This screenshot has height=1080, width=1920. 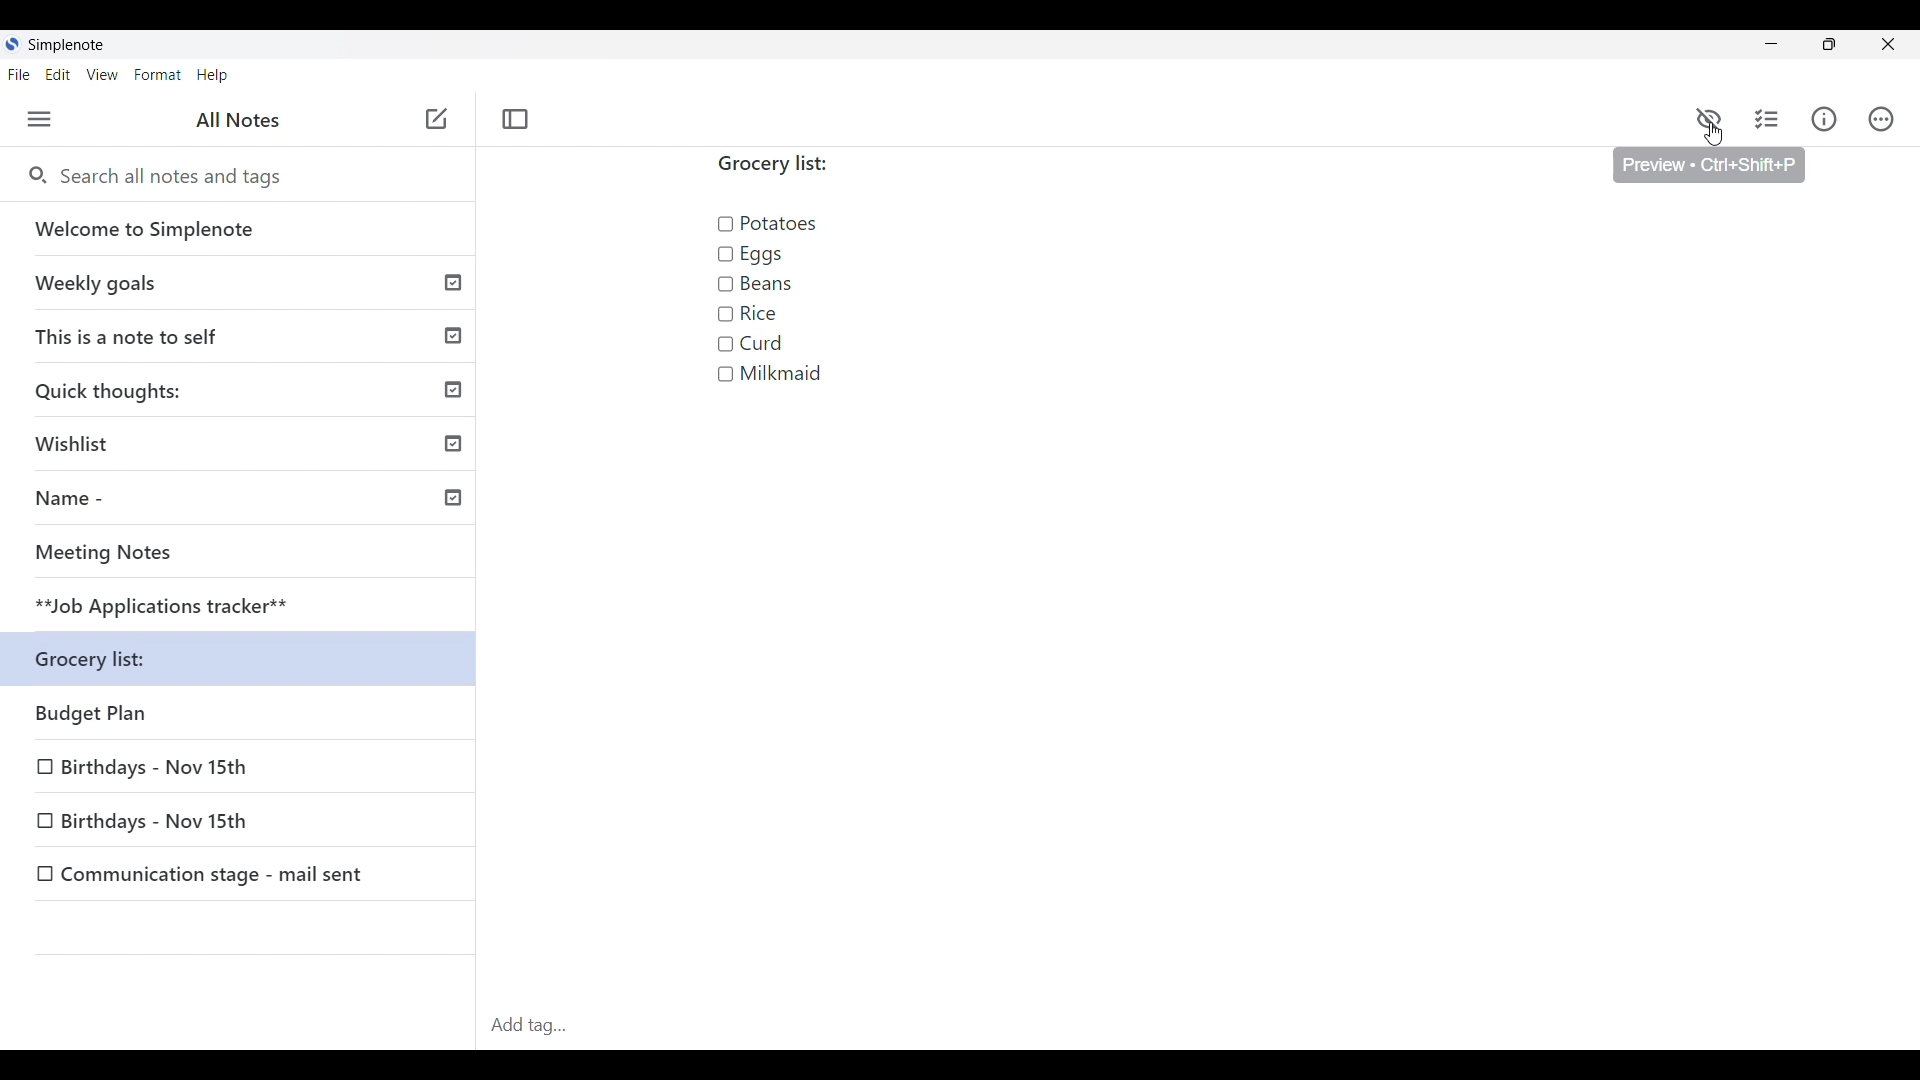 I want to click on Actions, so click(x=1881, y=119).